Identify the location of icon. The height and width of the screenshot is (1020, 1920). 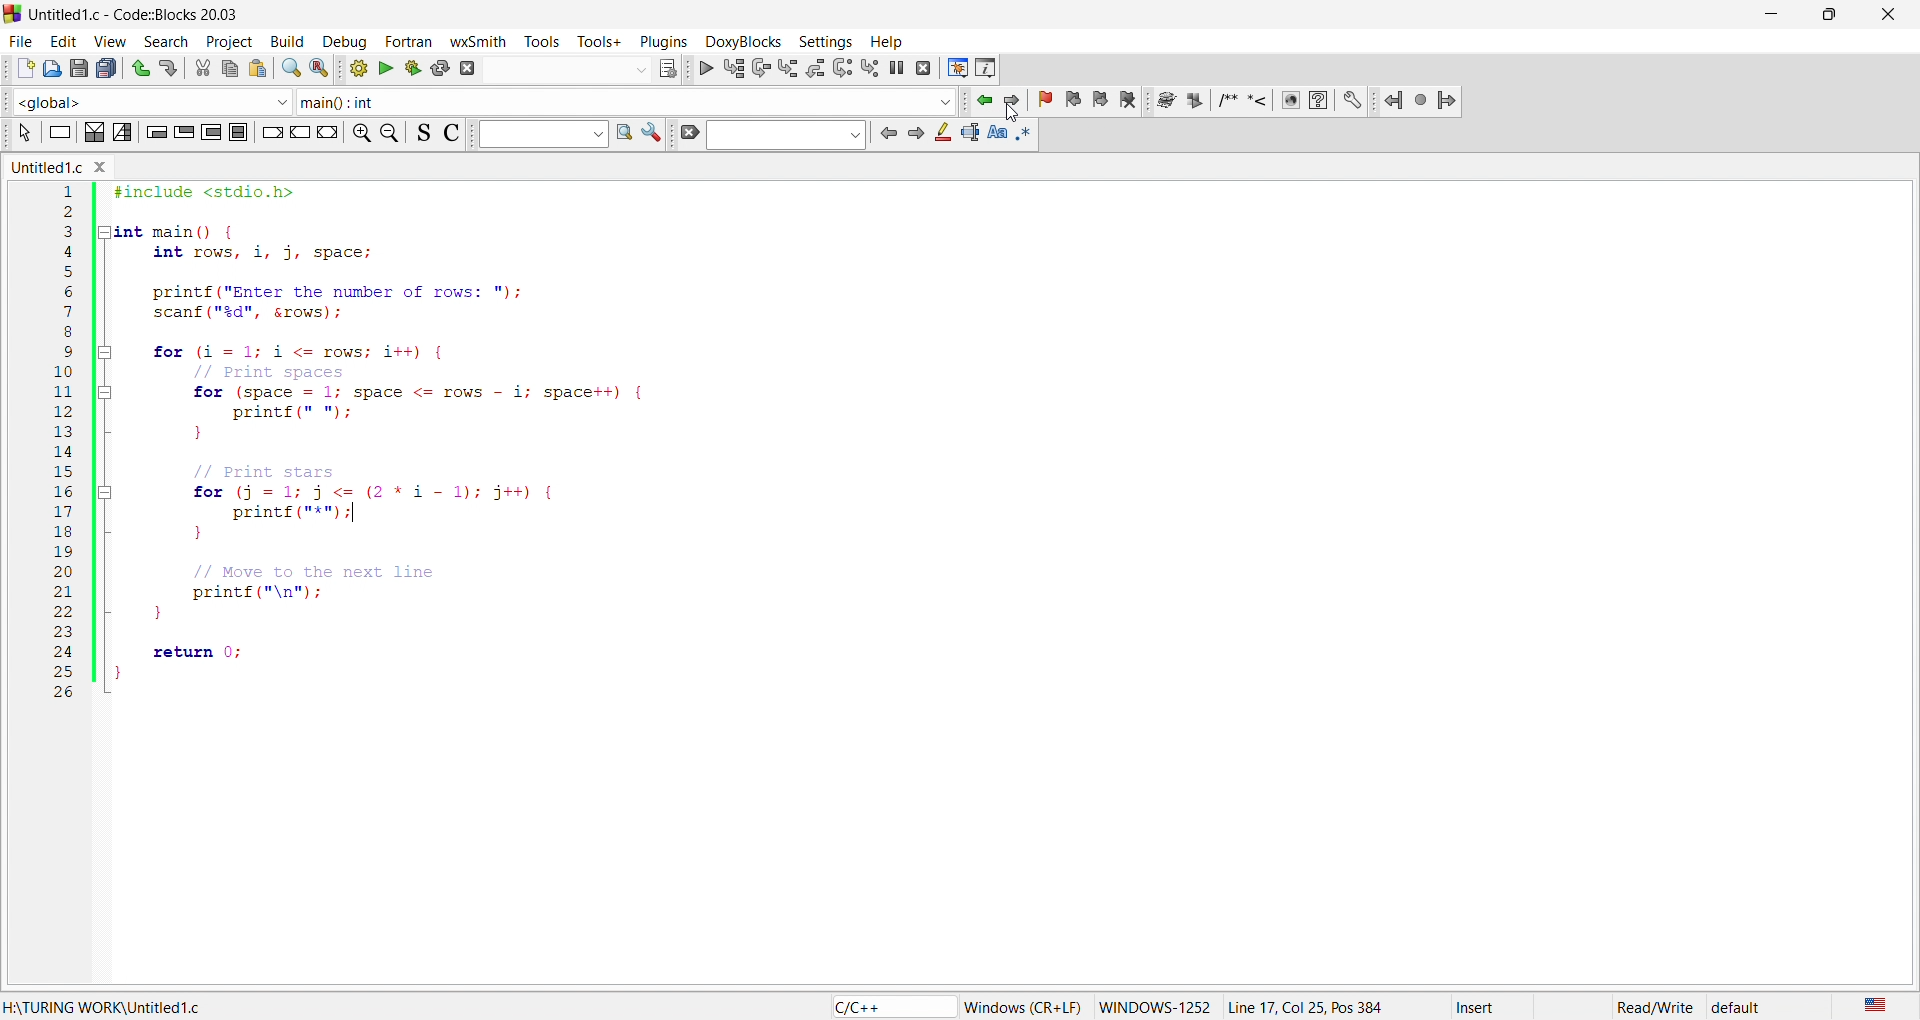
(179, 133).